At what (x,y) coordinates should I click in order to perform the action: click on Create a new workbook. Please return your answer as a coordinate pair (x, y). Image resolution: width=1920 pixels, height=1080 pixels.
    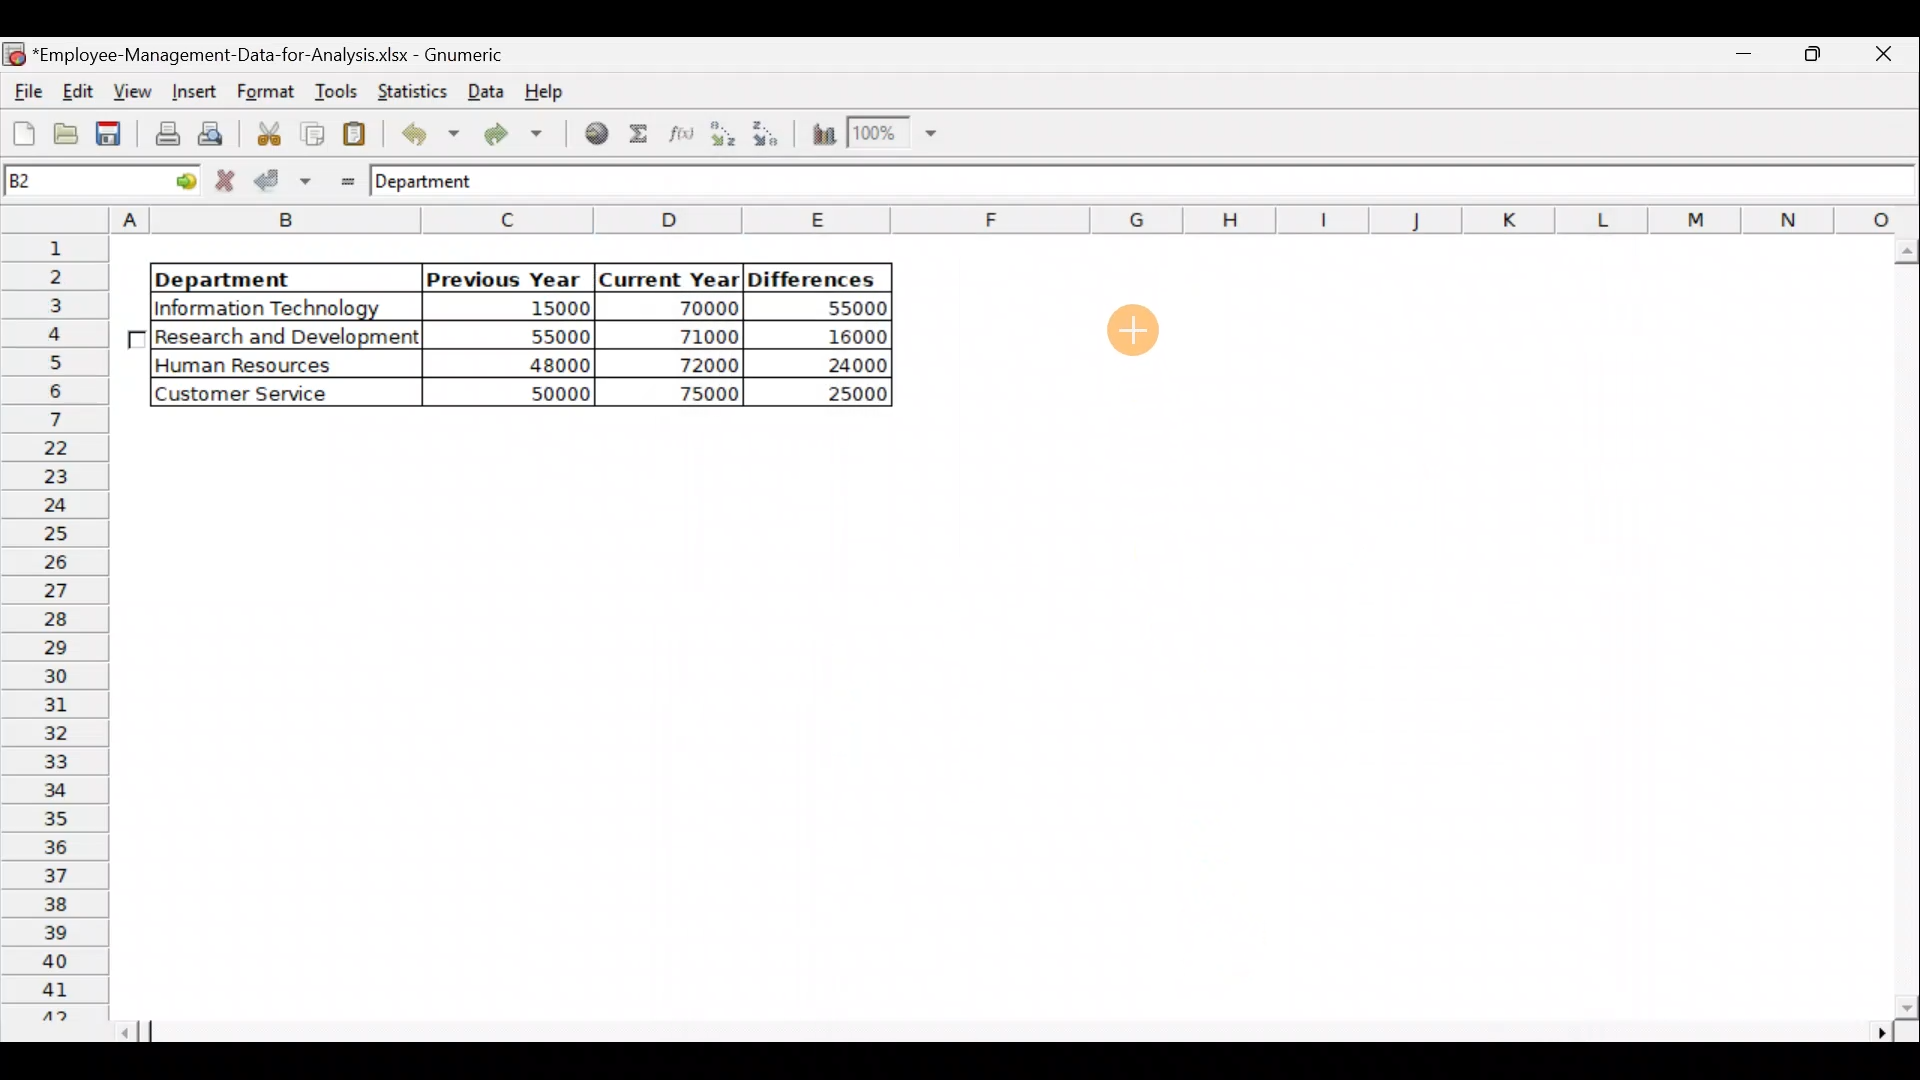
    Looking at the image, I should click on (24, 133).